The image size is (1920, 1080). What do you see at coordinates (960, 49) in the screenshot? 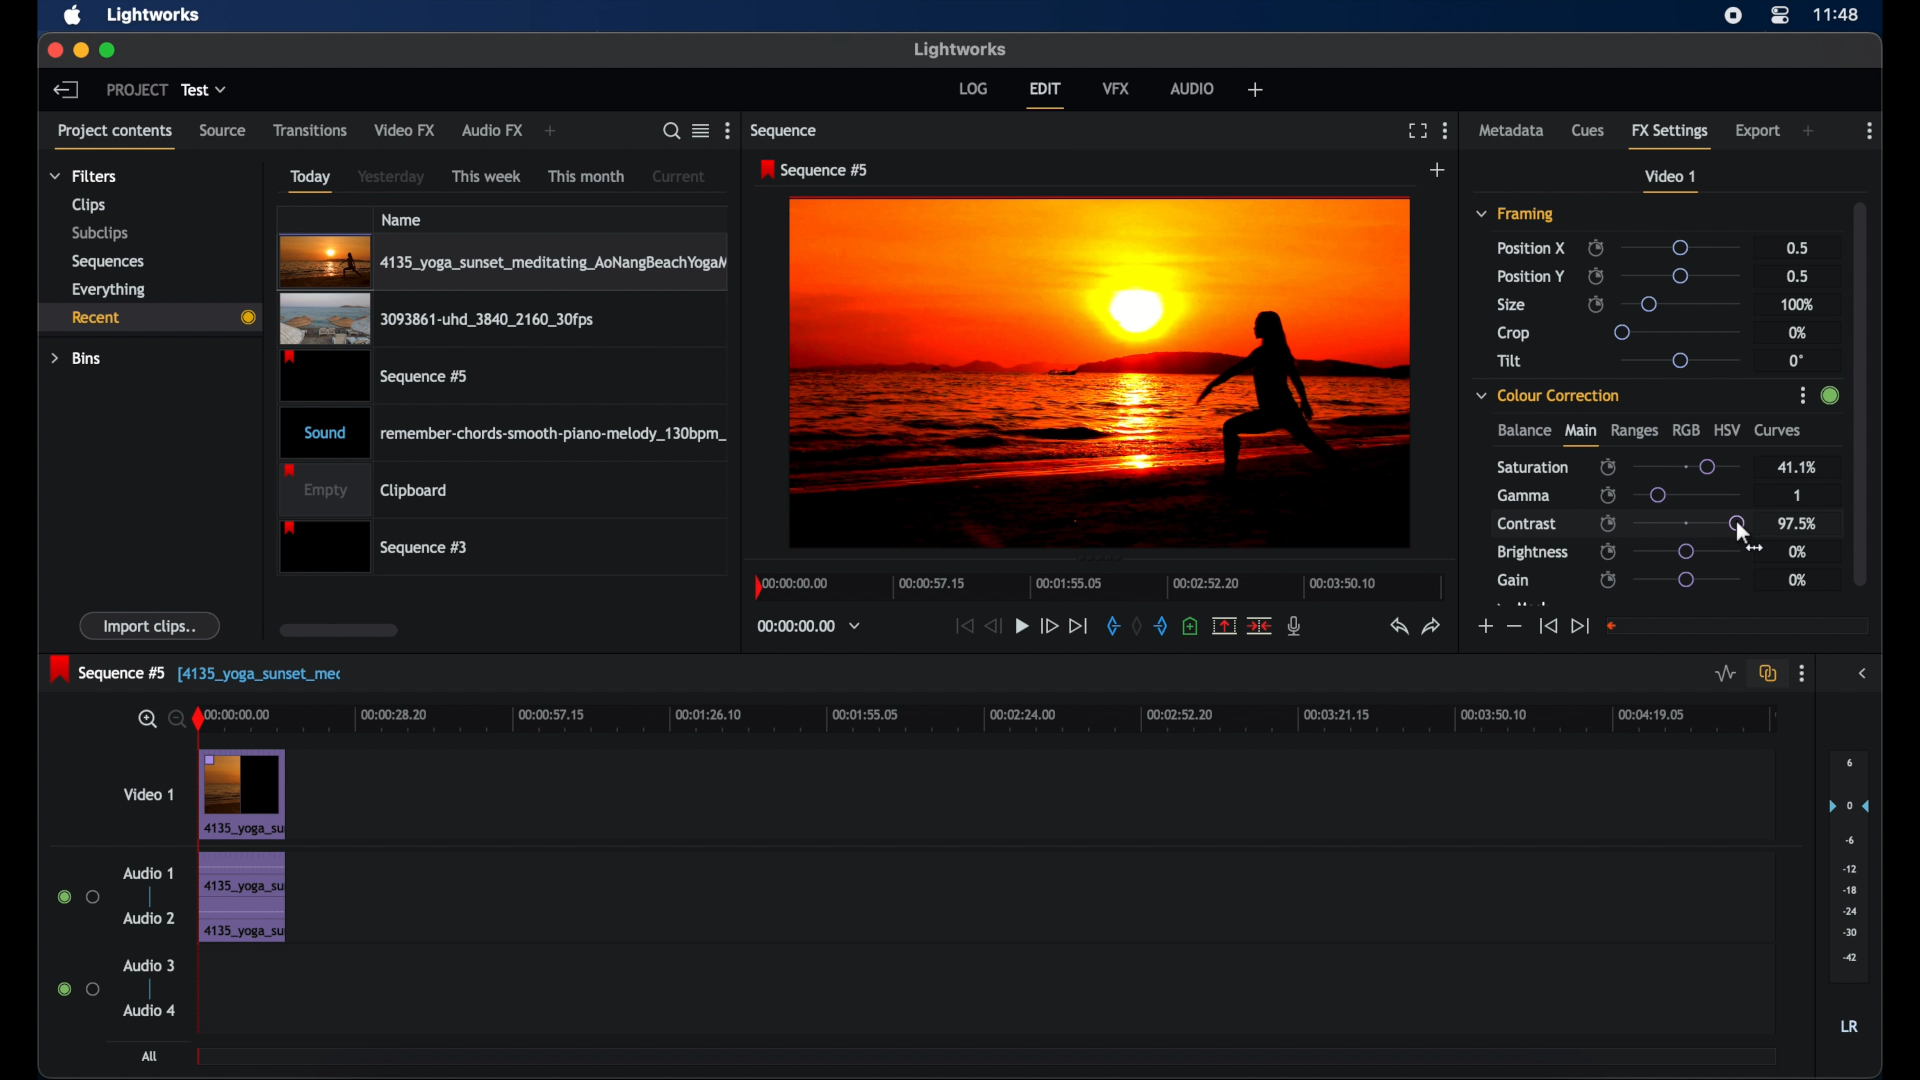
I see `lightworks` at bounding box center [960, 49].